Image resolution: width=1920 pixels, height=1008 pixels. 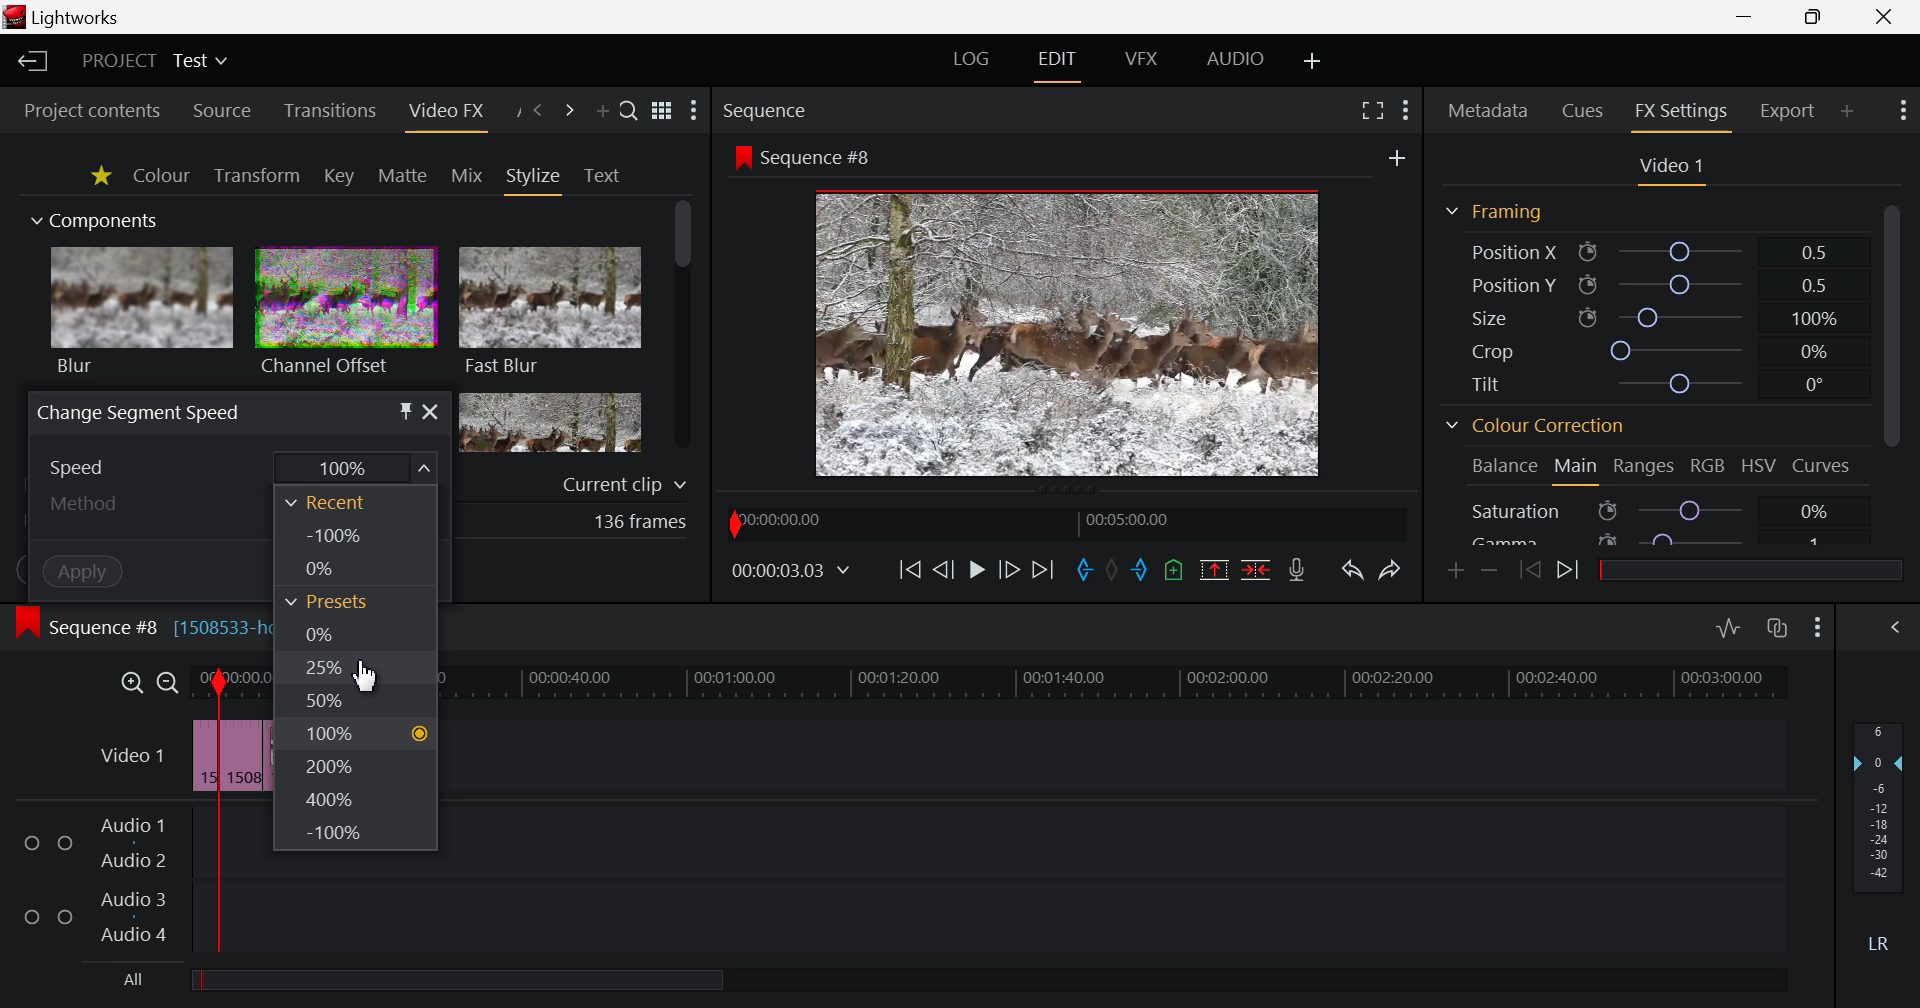 What do you see at coordinates (1709, 465) in the screenshot?
I see `RGB` at bounding box center [1709, 465].